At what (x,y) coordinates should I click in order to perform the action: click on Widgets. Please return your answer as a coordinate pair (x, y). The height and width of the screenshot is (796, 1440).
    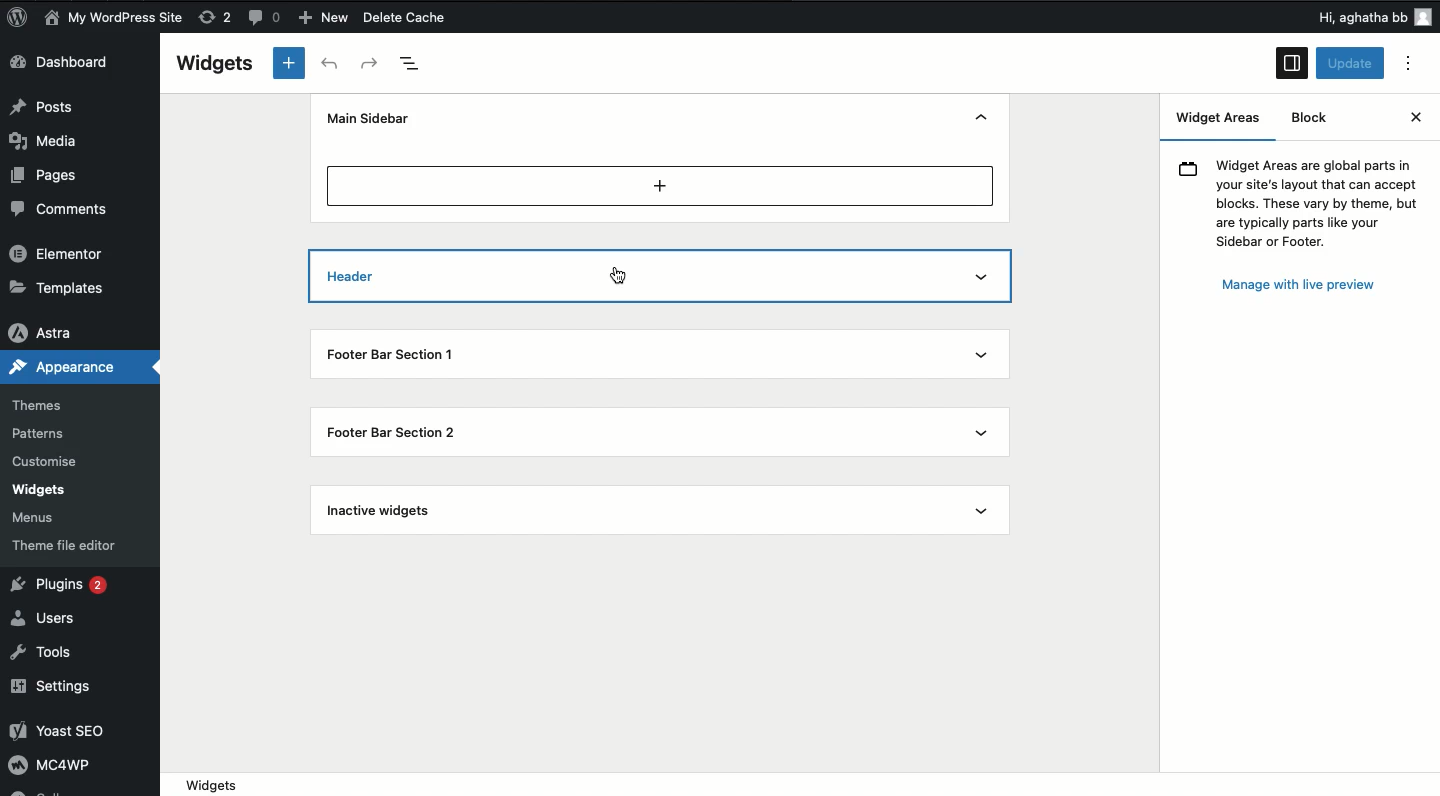
    Looking at the image, I should click on (215, 63).